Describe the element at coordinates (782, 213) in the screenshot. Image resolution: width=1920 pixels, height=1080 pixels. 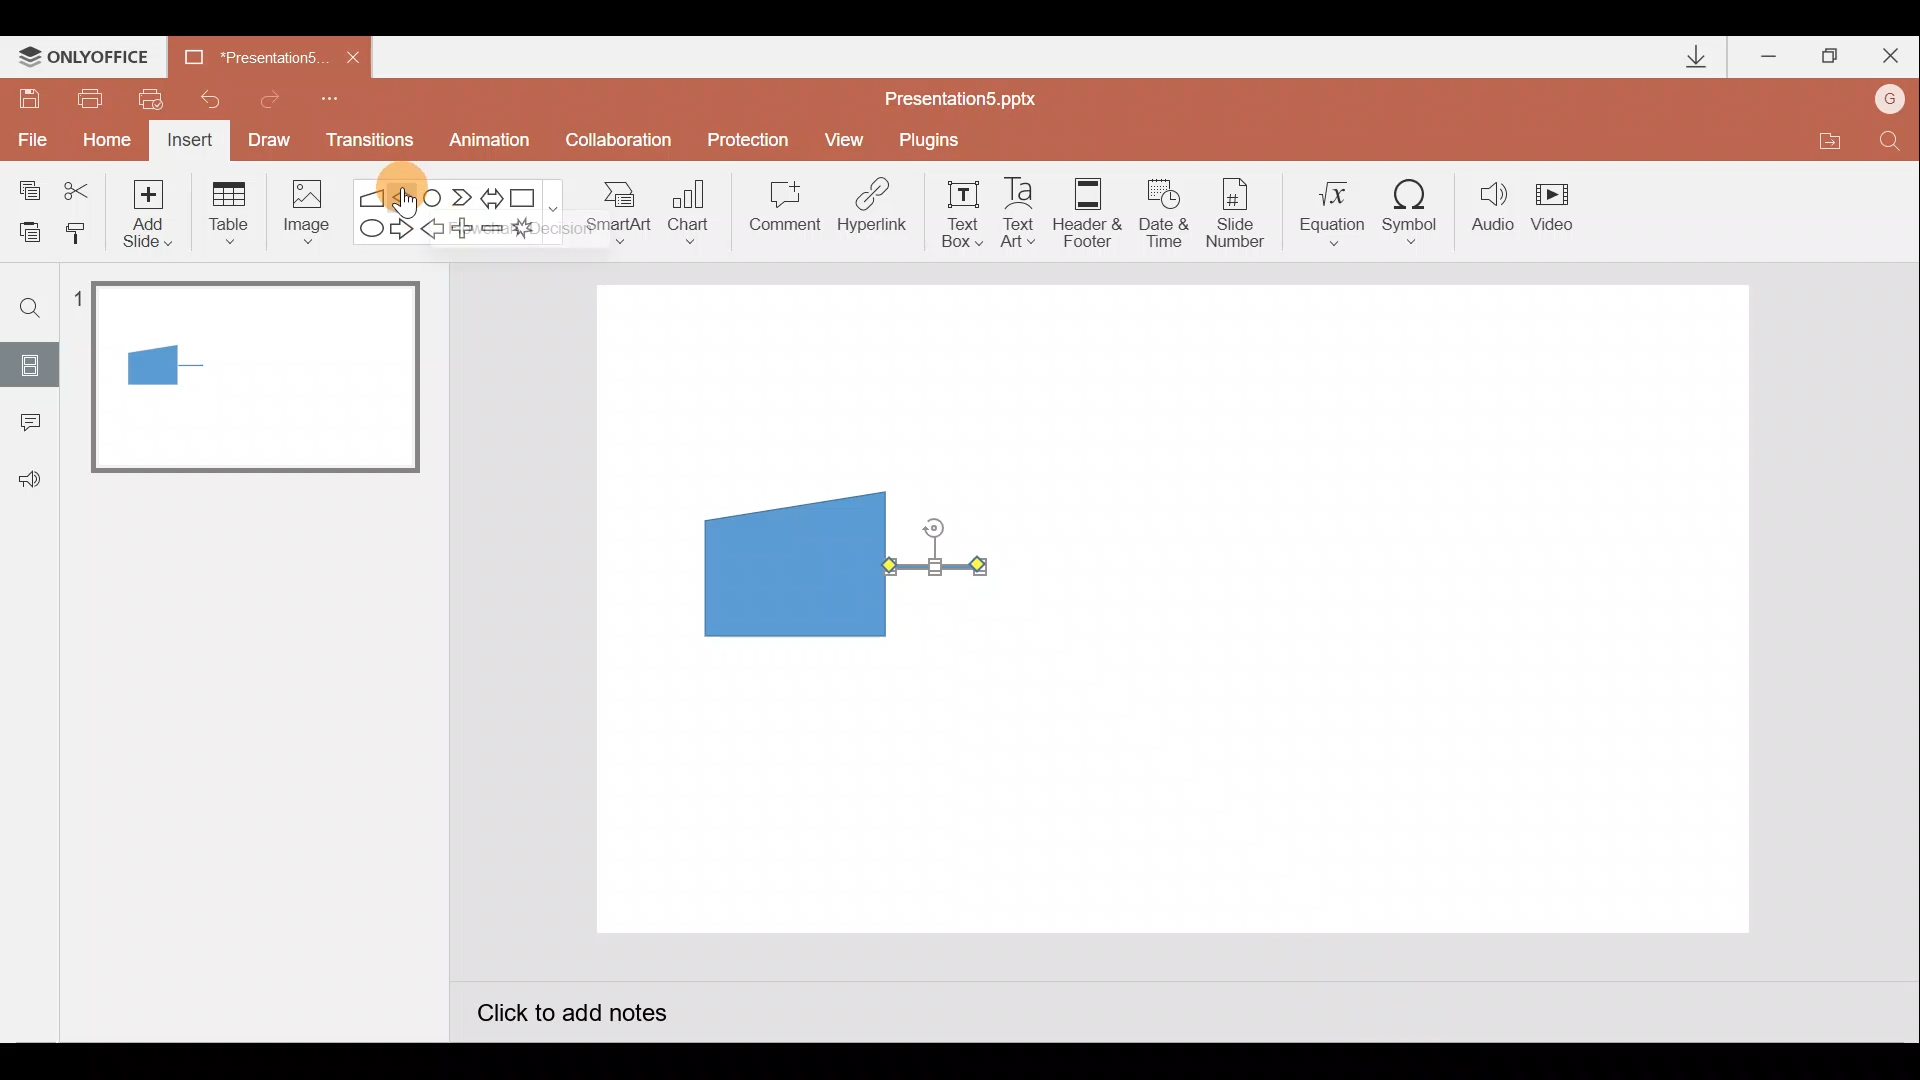
I see `Comment` at that location.